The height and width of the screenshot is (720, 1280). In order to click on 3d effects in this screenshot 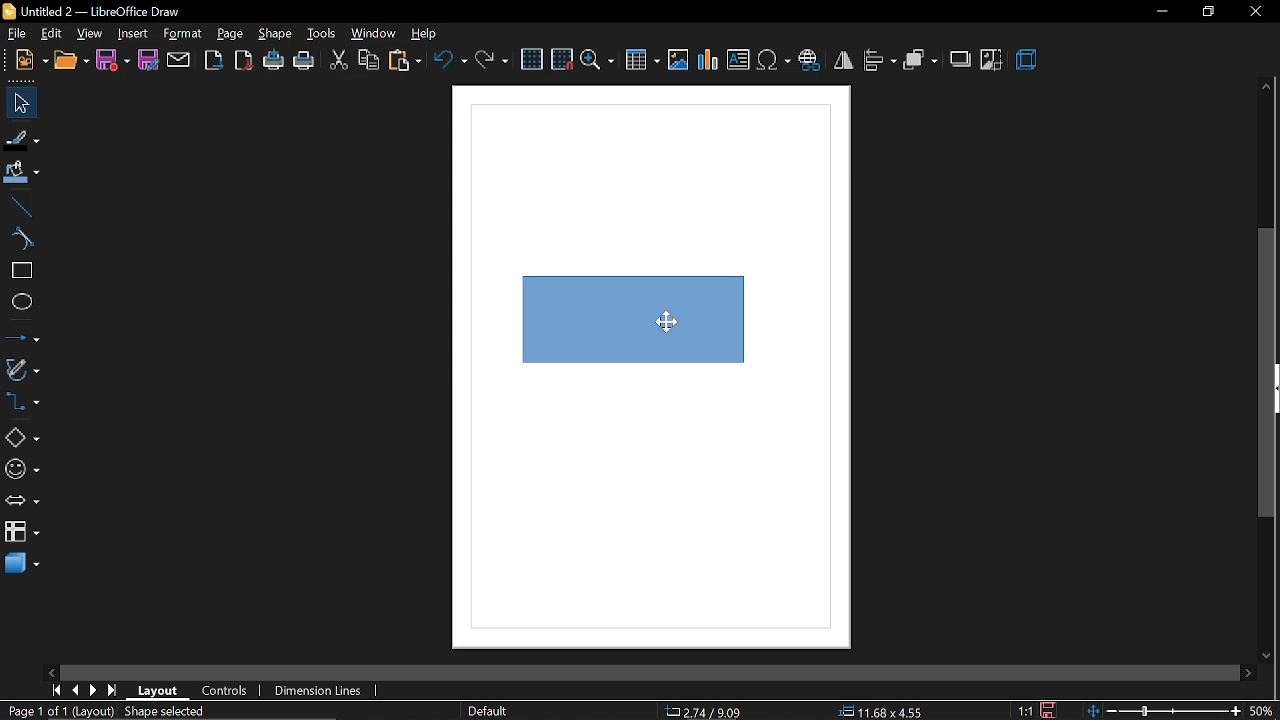, I will do `click(1030, 62)`.